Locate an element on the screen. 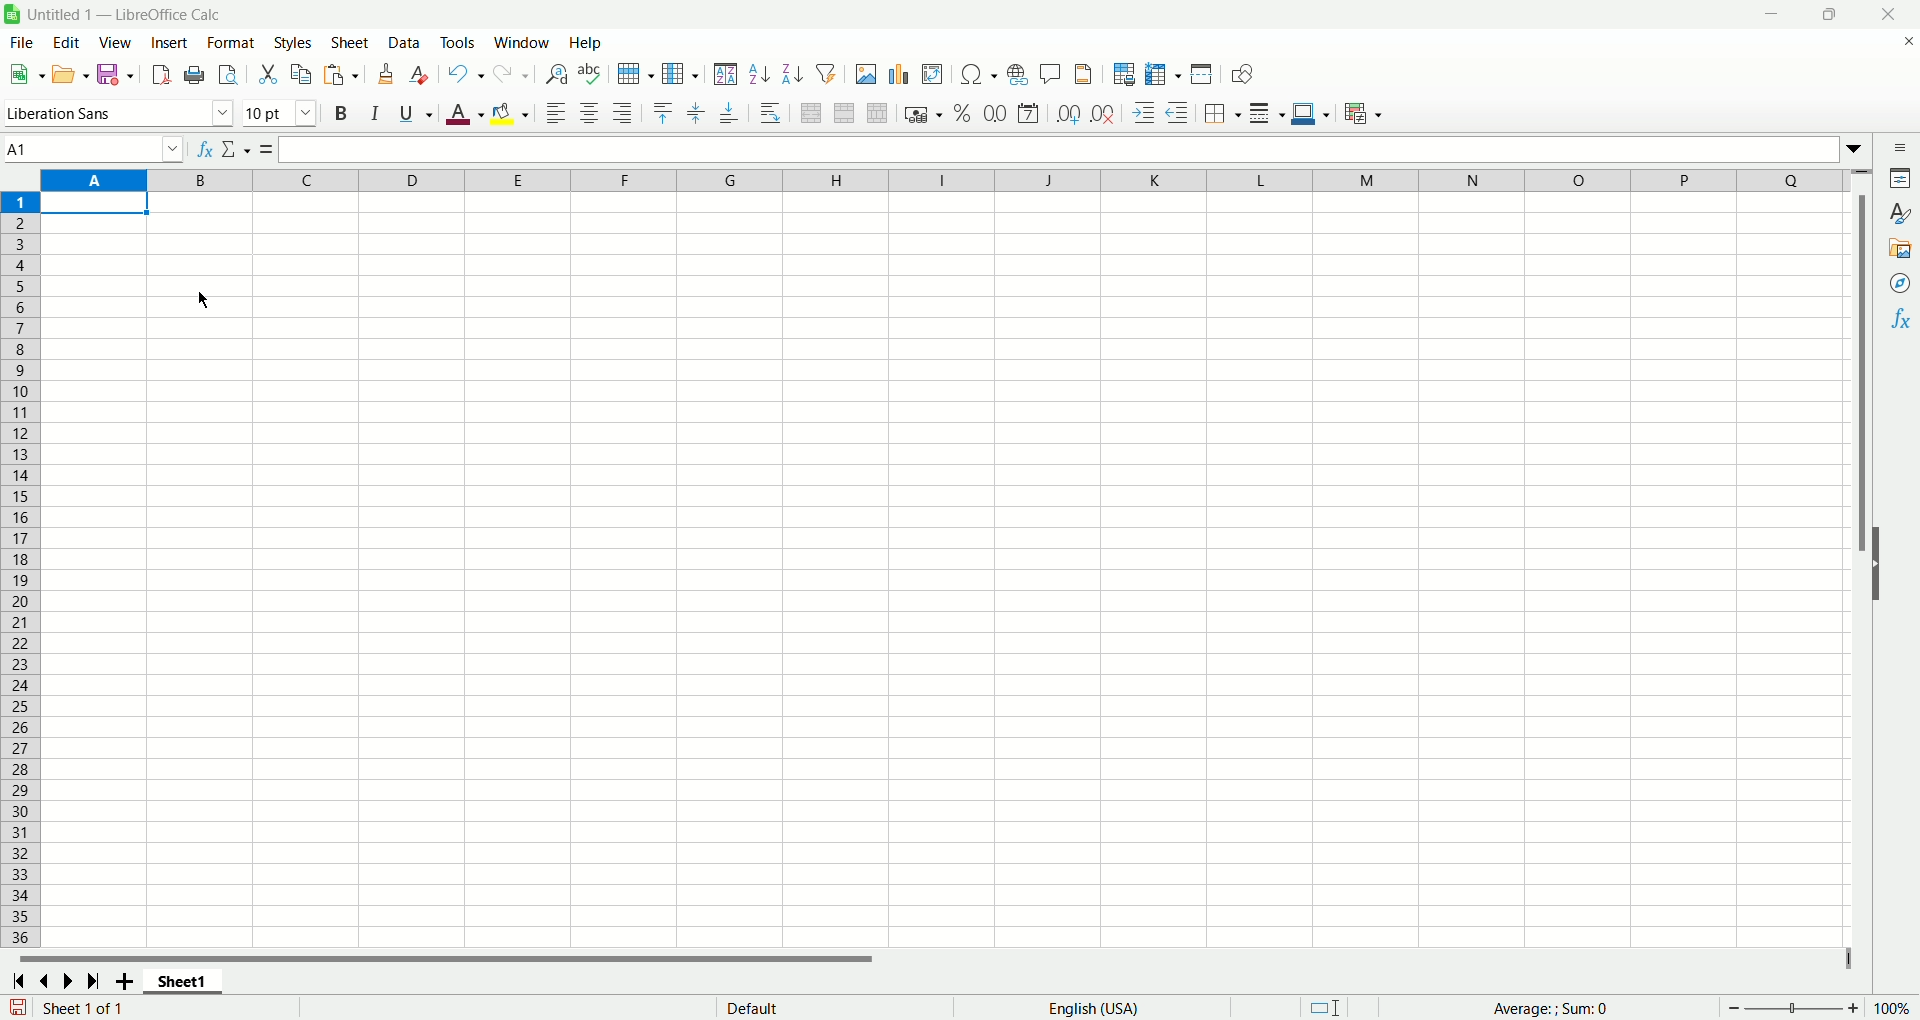  add sheet is located at coordinates (127, 981).